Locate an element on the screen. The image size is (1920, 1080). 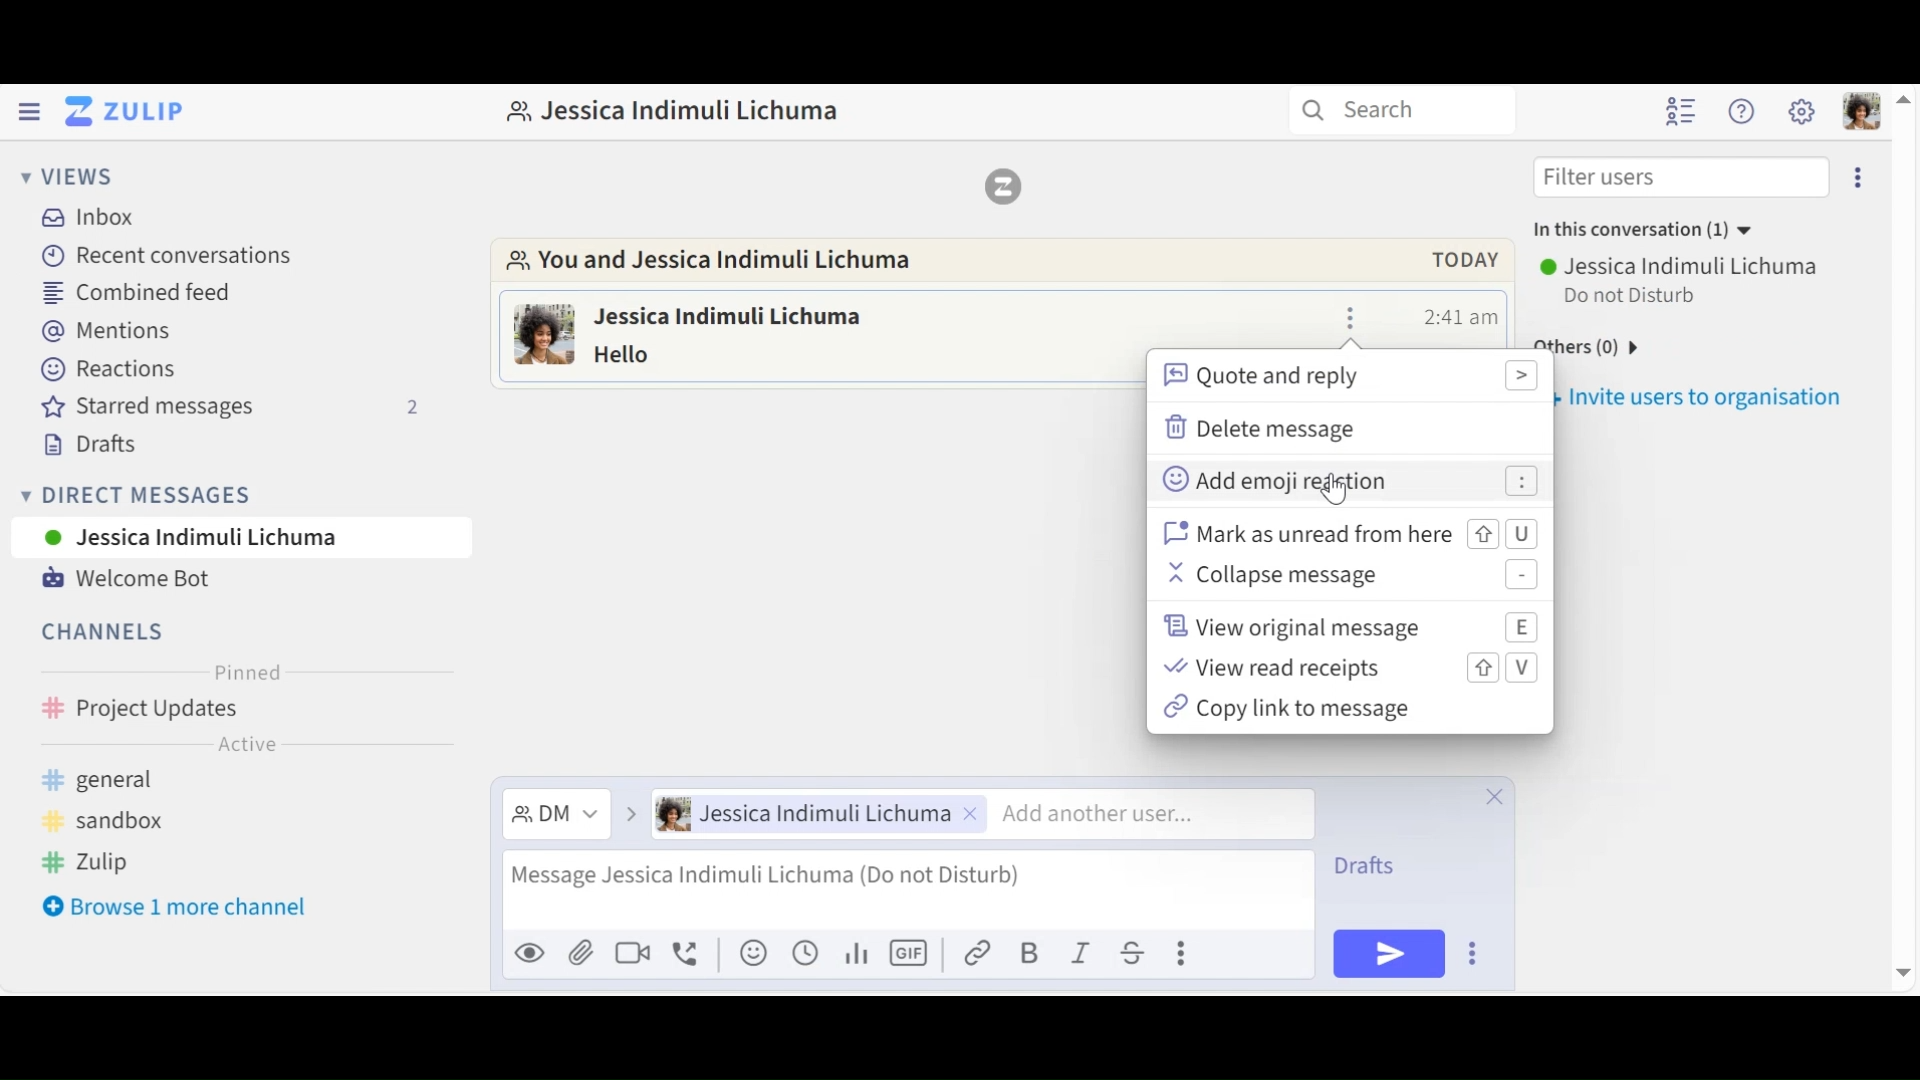
User is located at coordinates (1682, 267).